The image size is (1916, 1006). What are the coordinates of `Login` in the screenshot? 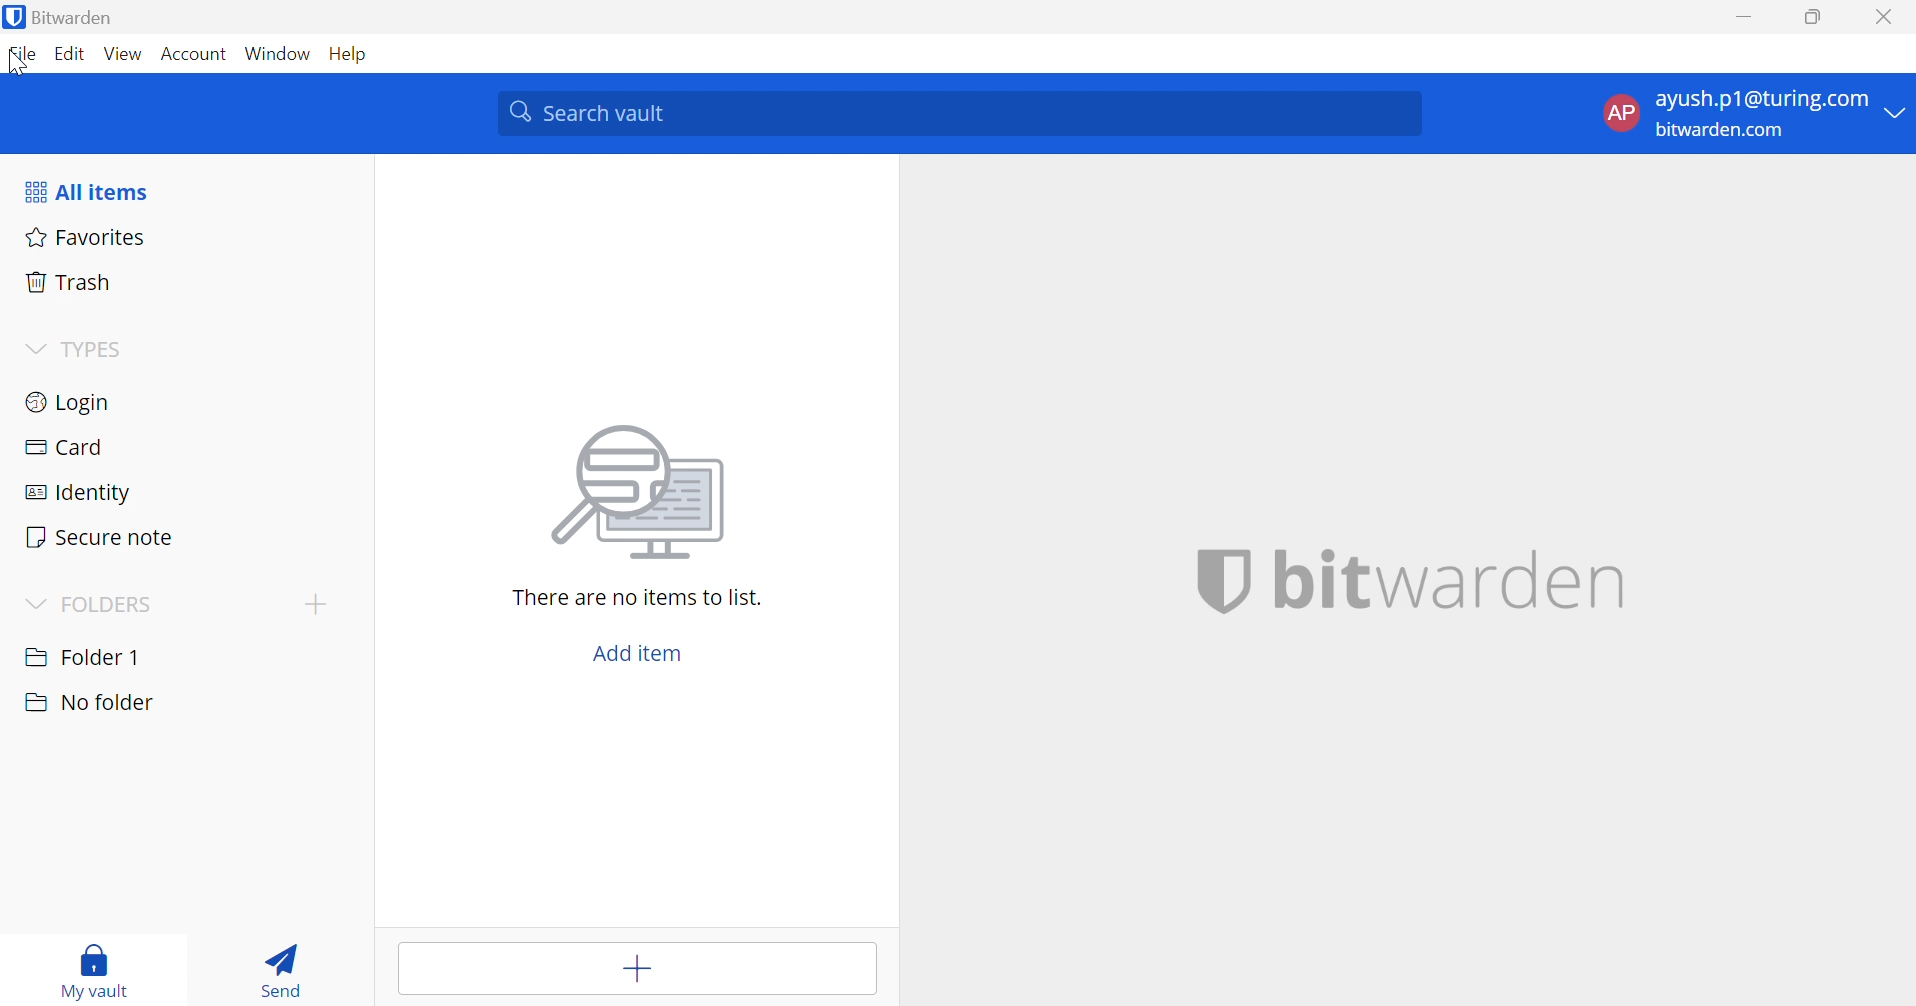 It's located at (69, 400).